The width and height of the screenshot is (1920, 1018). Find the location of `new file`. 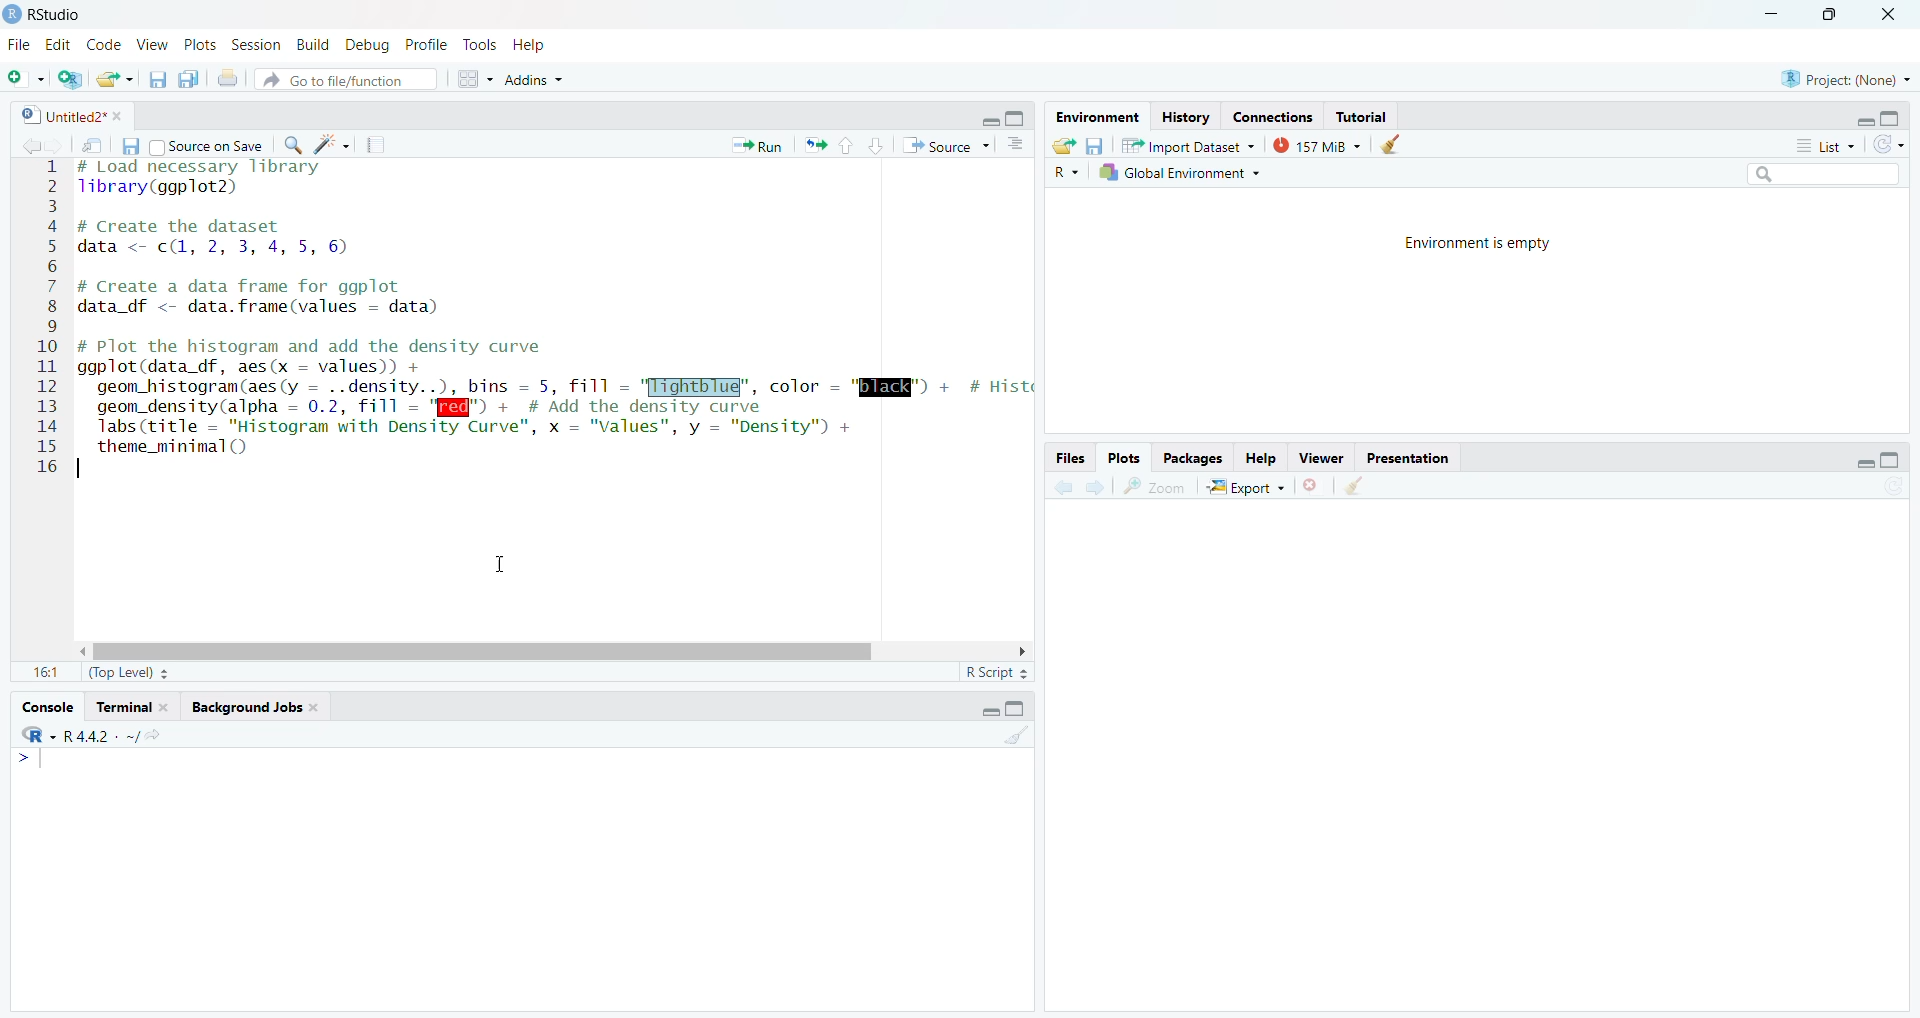

new file is located at coordinates (24, 80).